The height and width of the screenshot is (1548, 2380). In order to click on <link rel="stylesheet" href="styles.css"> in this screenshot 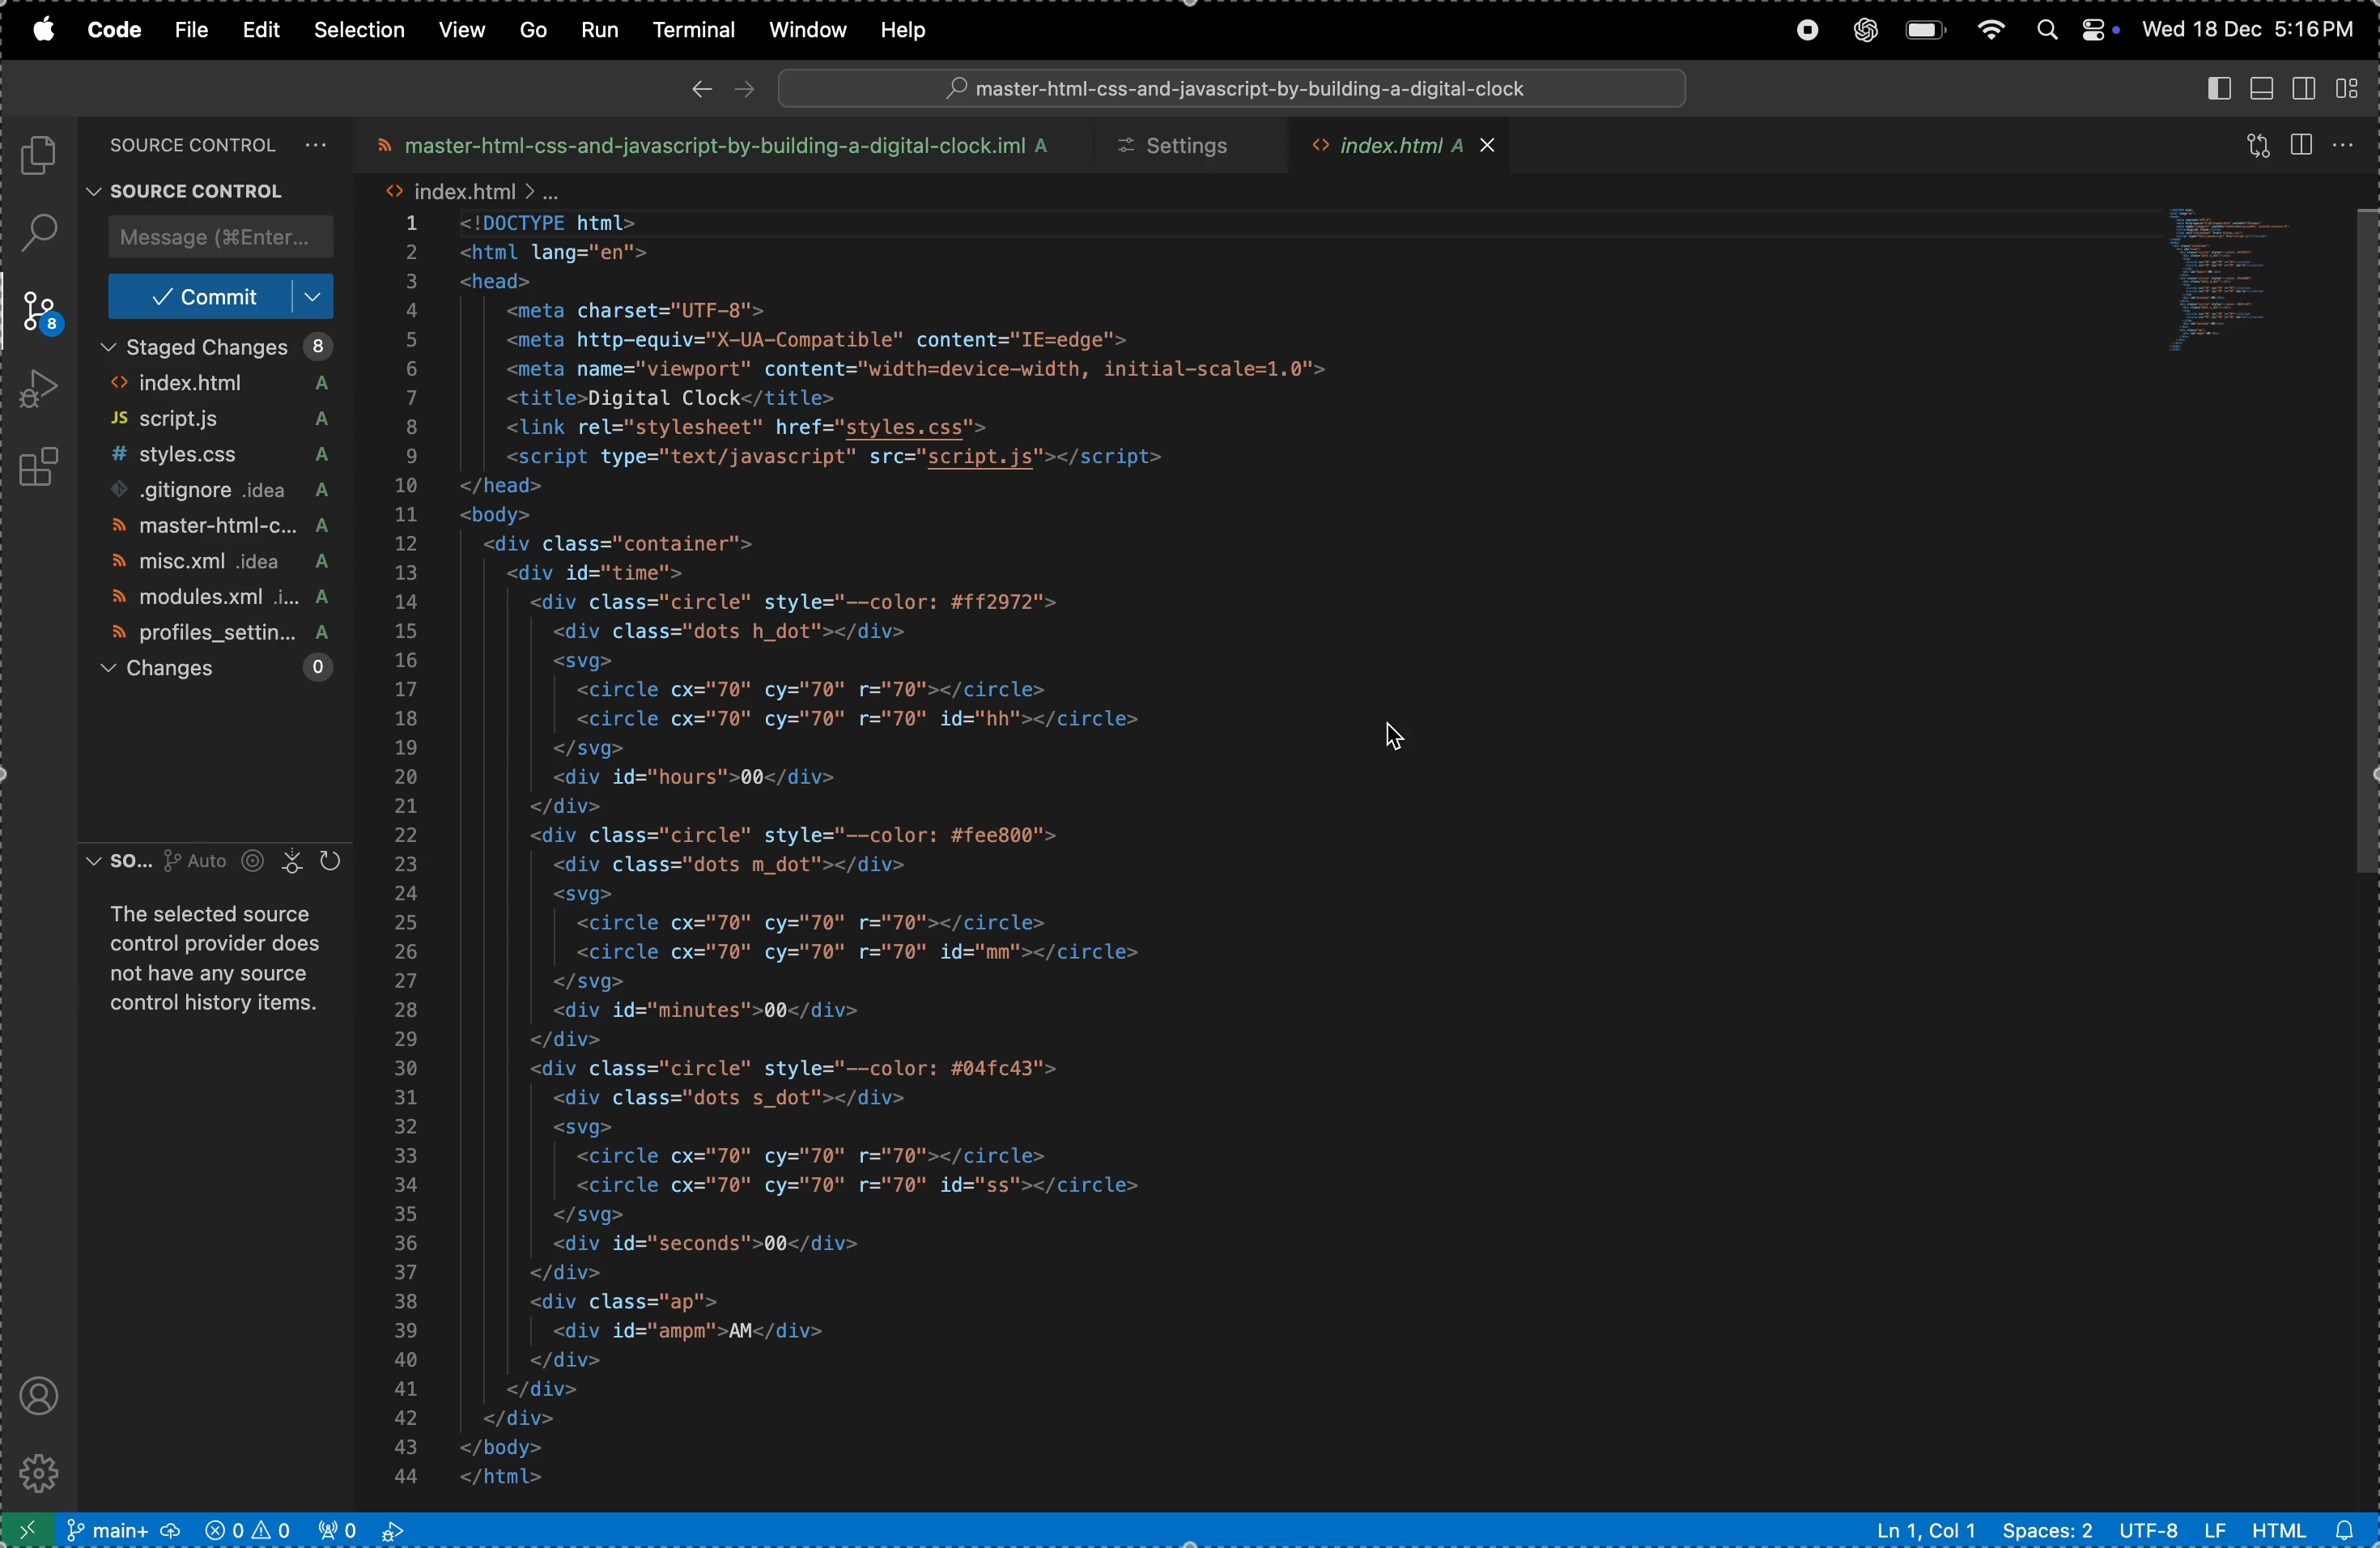, I will do `click(762, 428)`.